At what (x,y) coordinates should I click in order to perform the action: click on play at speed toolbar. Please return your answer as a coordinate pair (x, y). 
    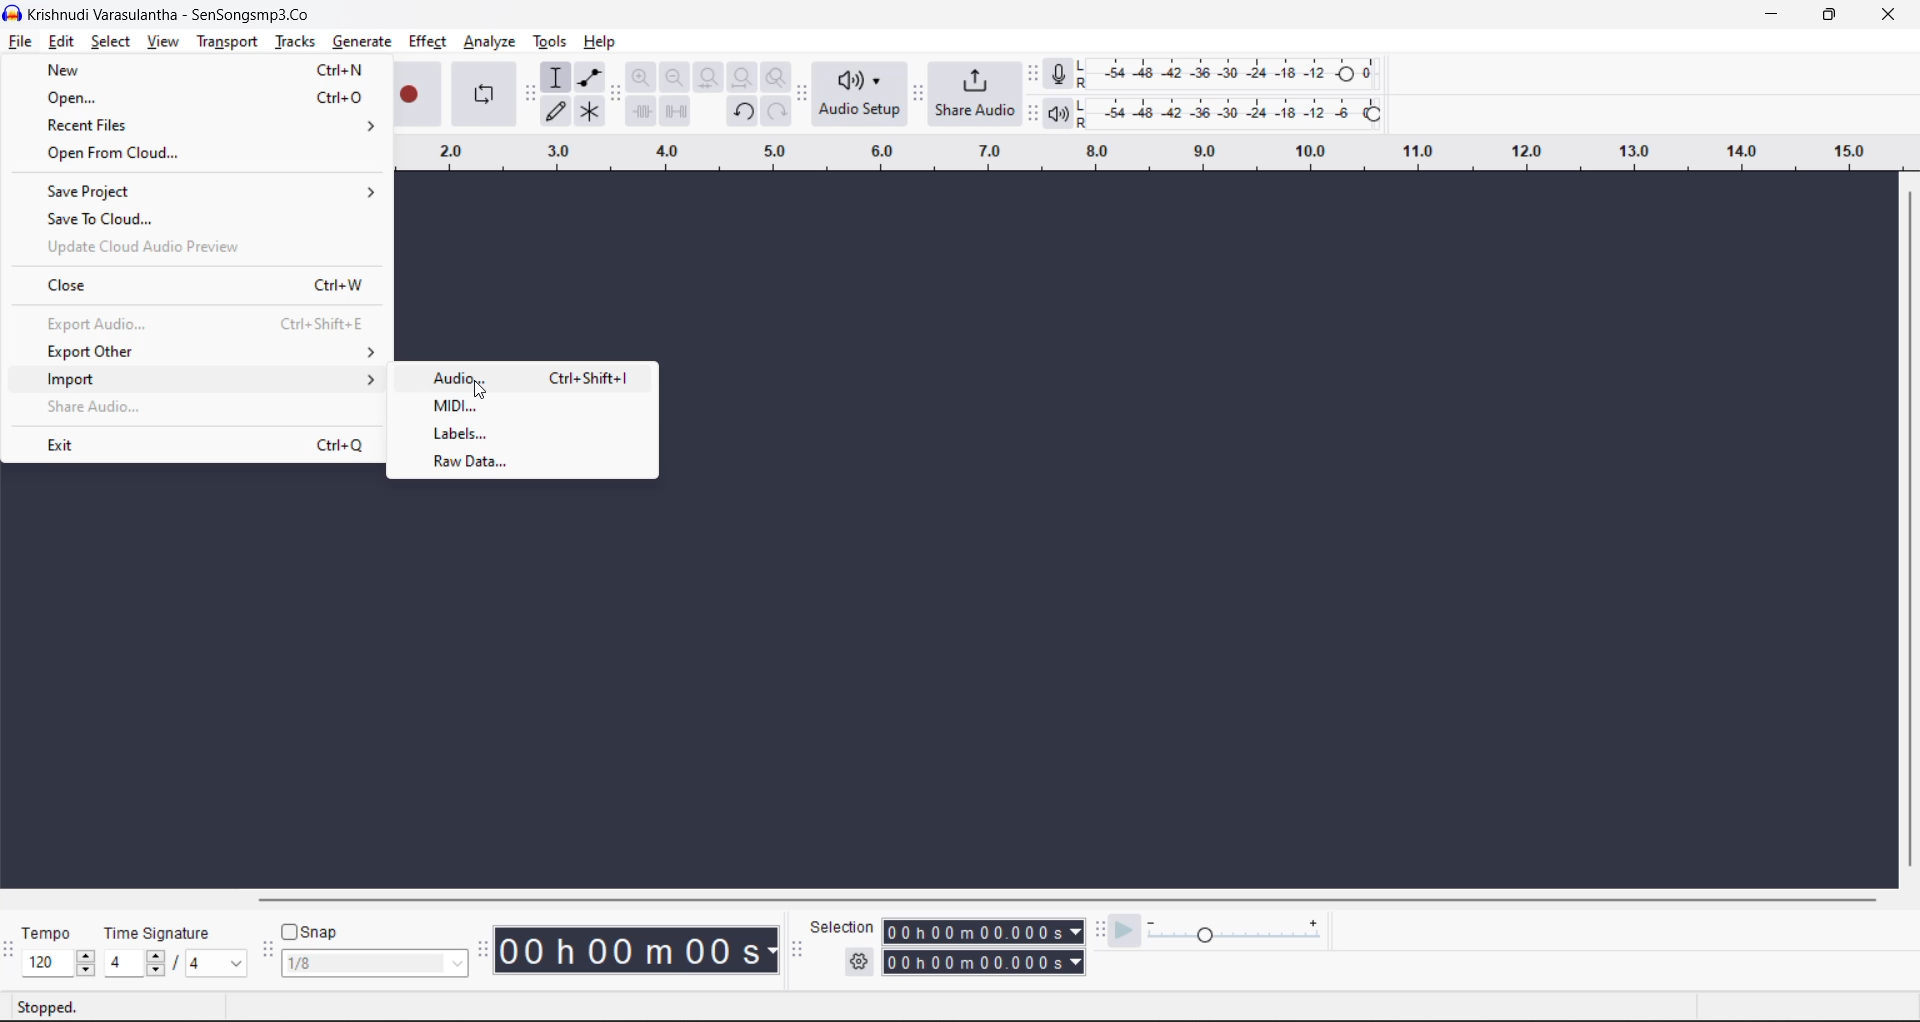
    Looking at the image, I should click on (1101, 929).